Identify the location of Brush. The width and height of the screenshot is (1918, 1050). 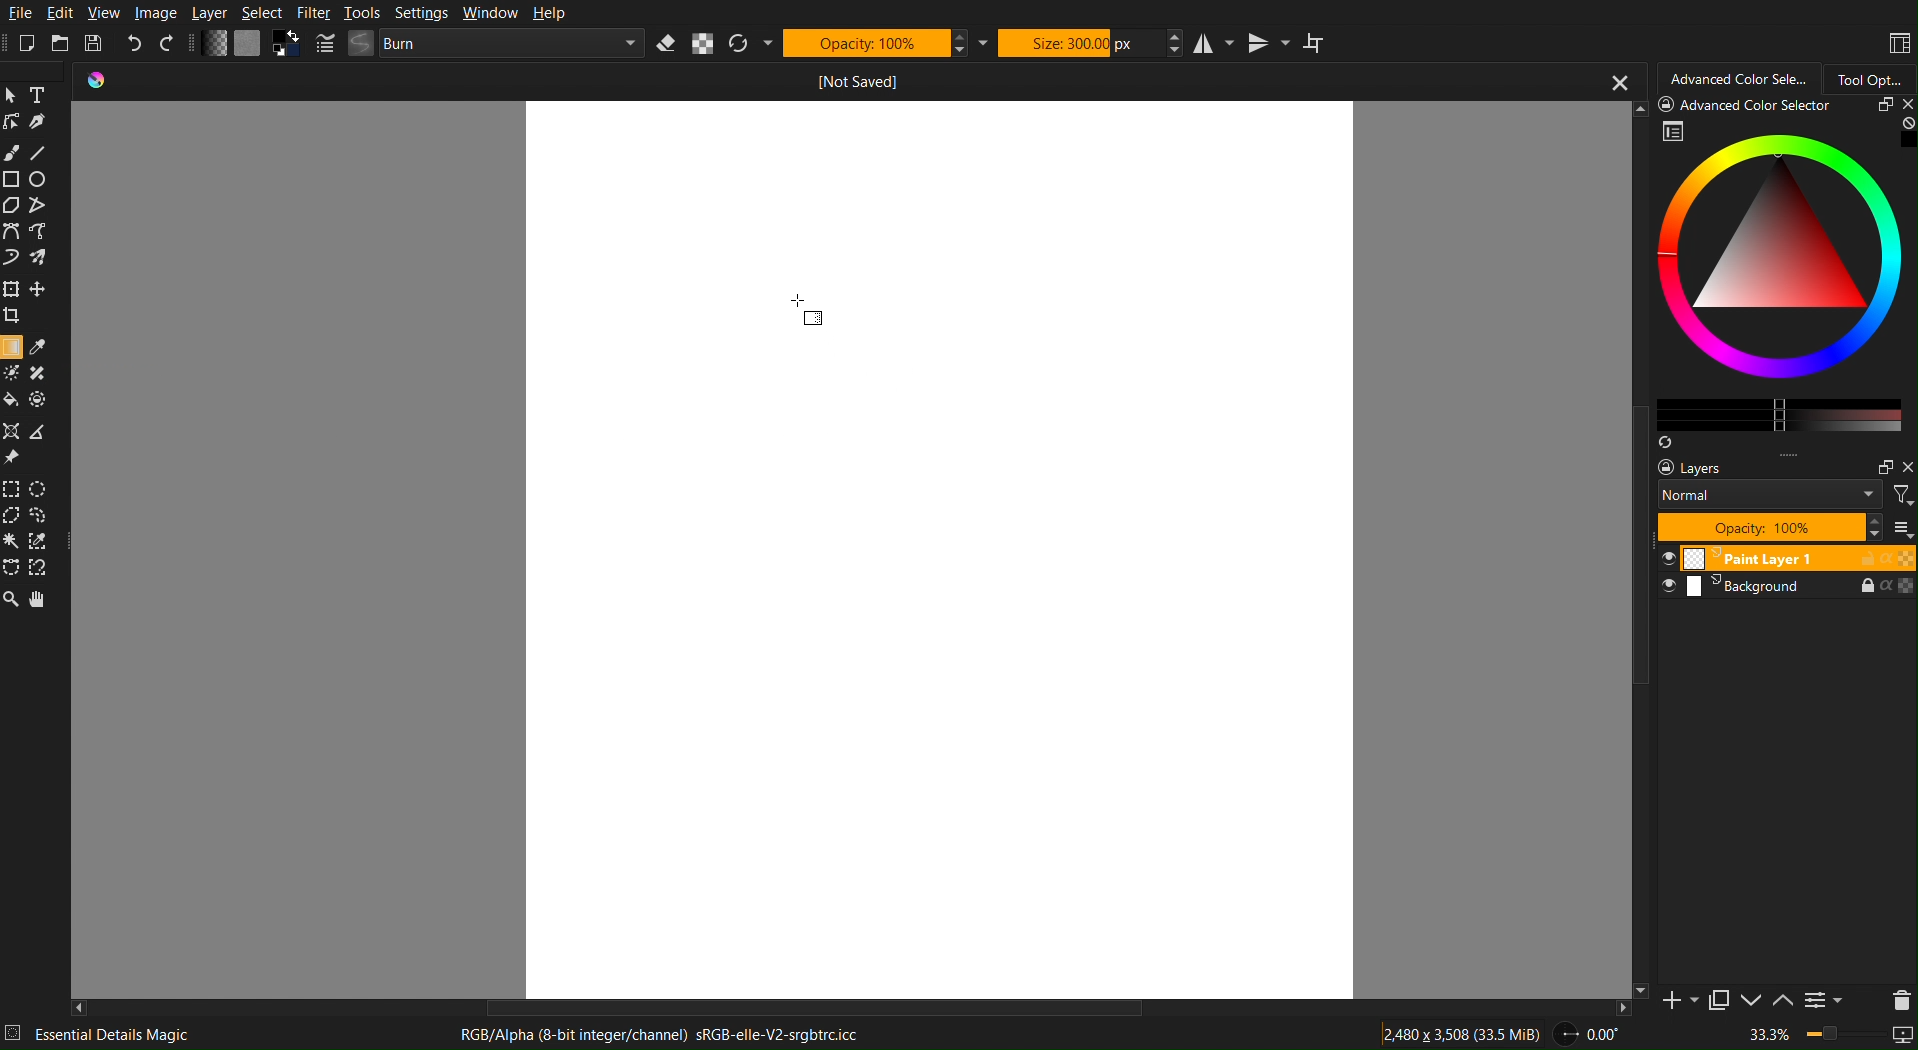
(12, 153).